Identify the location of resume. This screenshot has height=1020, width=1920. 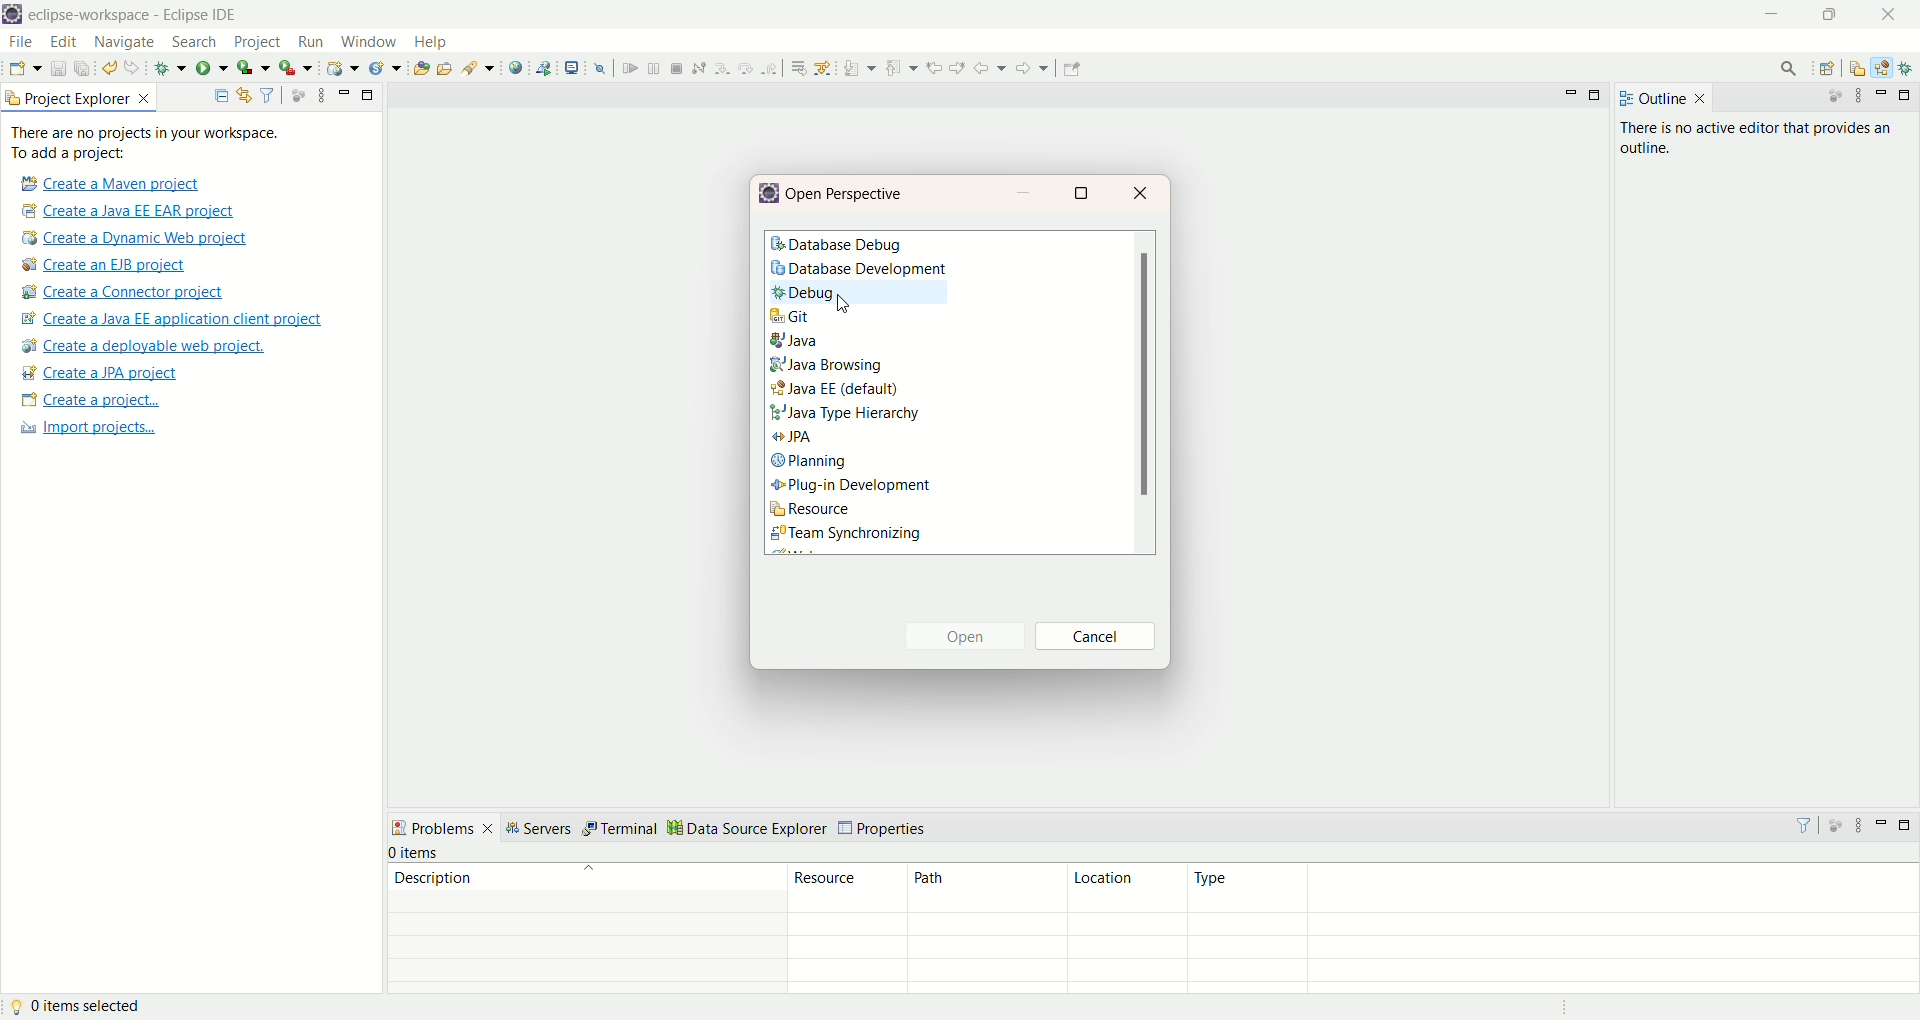
(629, 68).